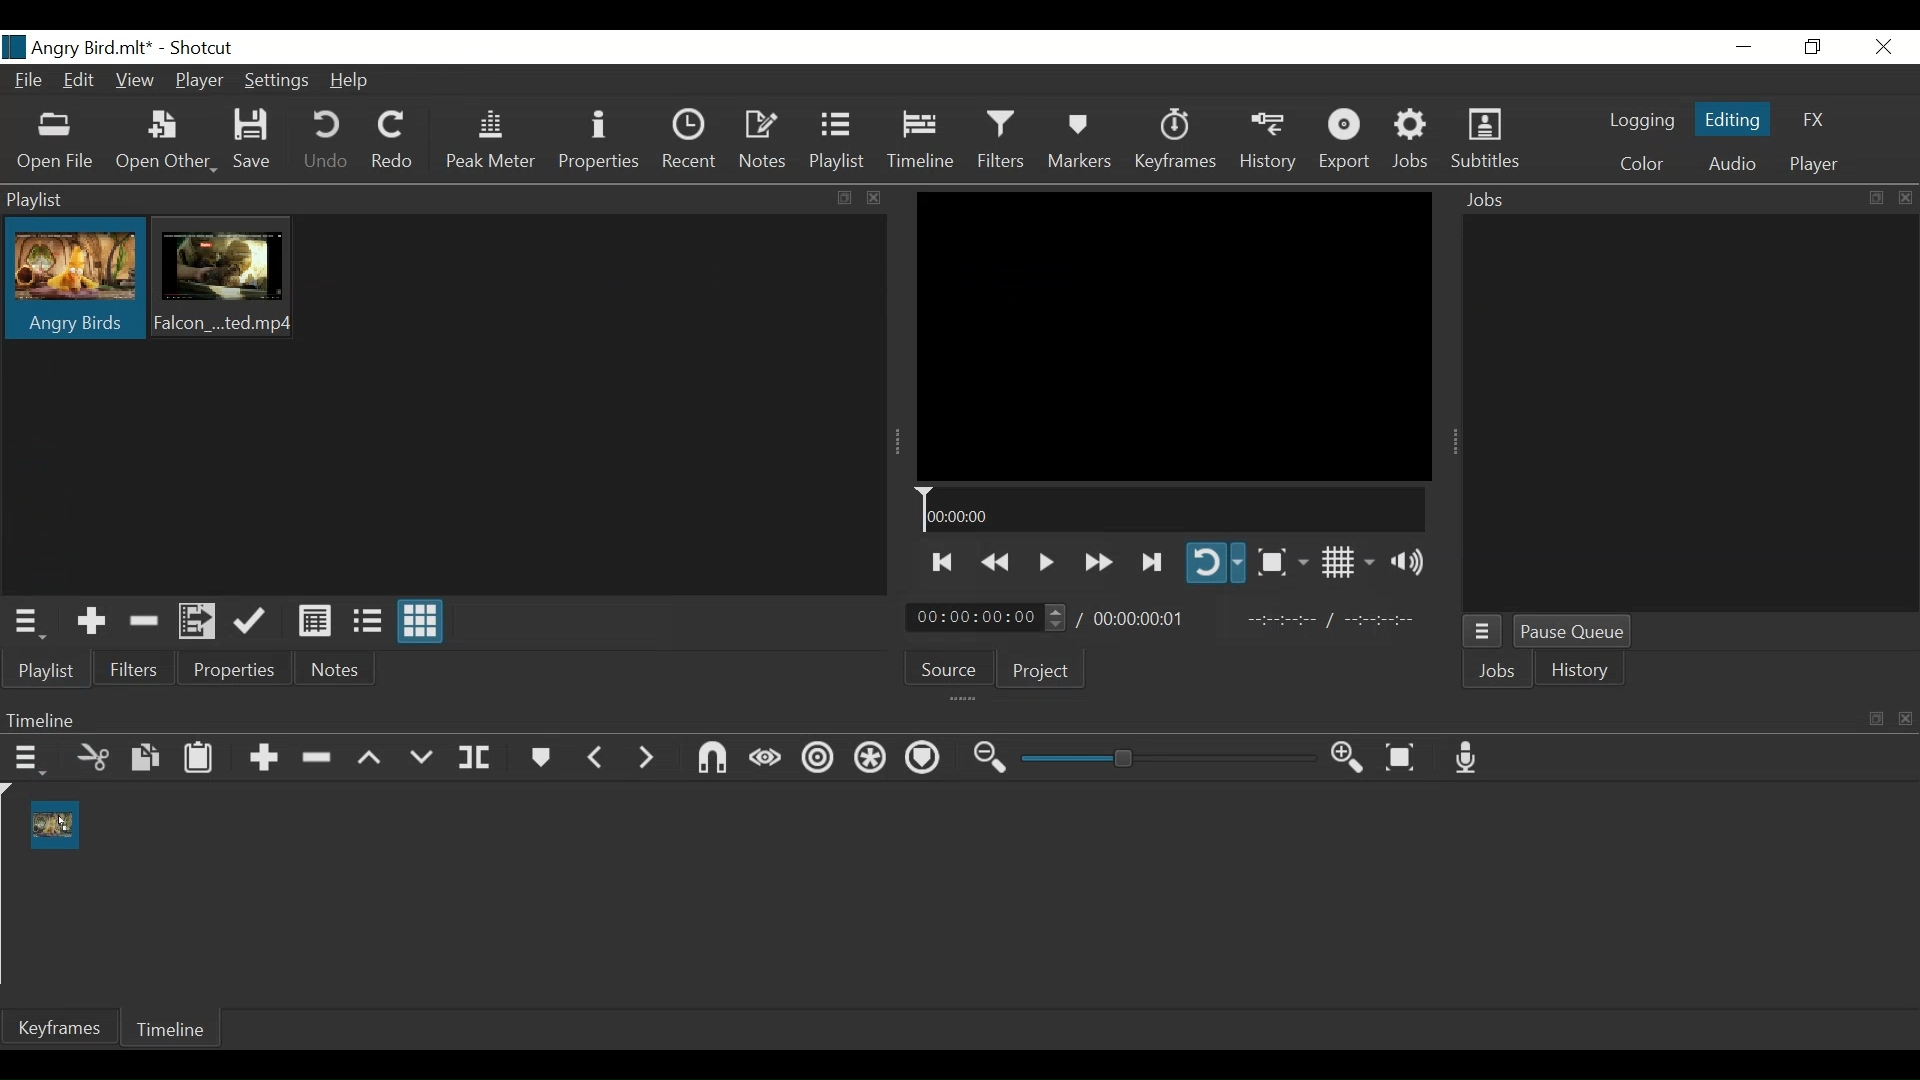 This screenshot has width=1920, height=1080. Describe the element at coordinates (1175, 141) in the screenshot. I see `Keyframes` at that location.